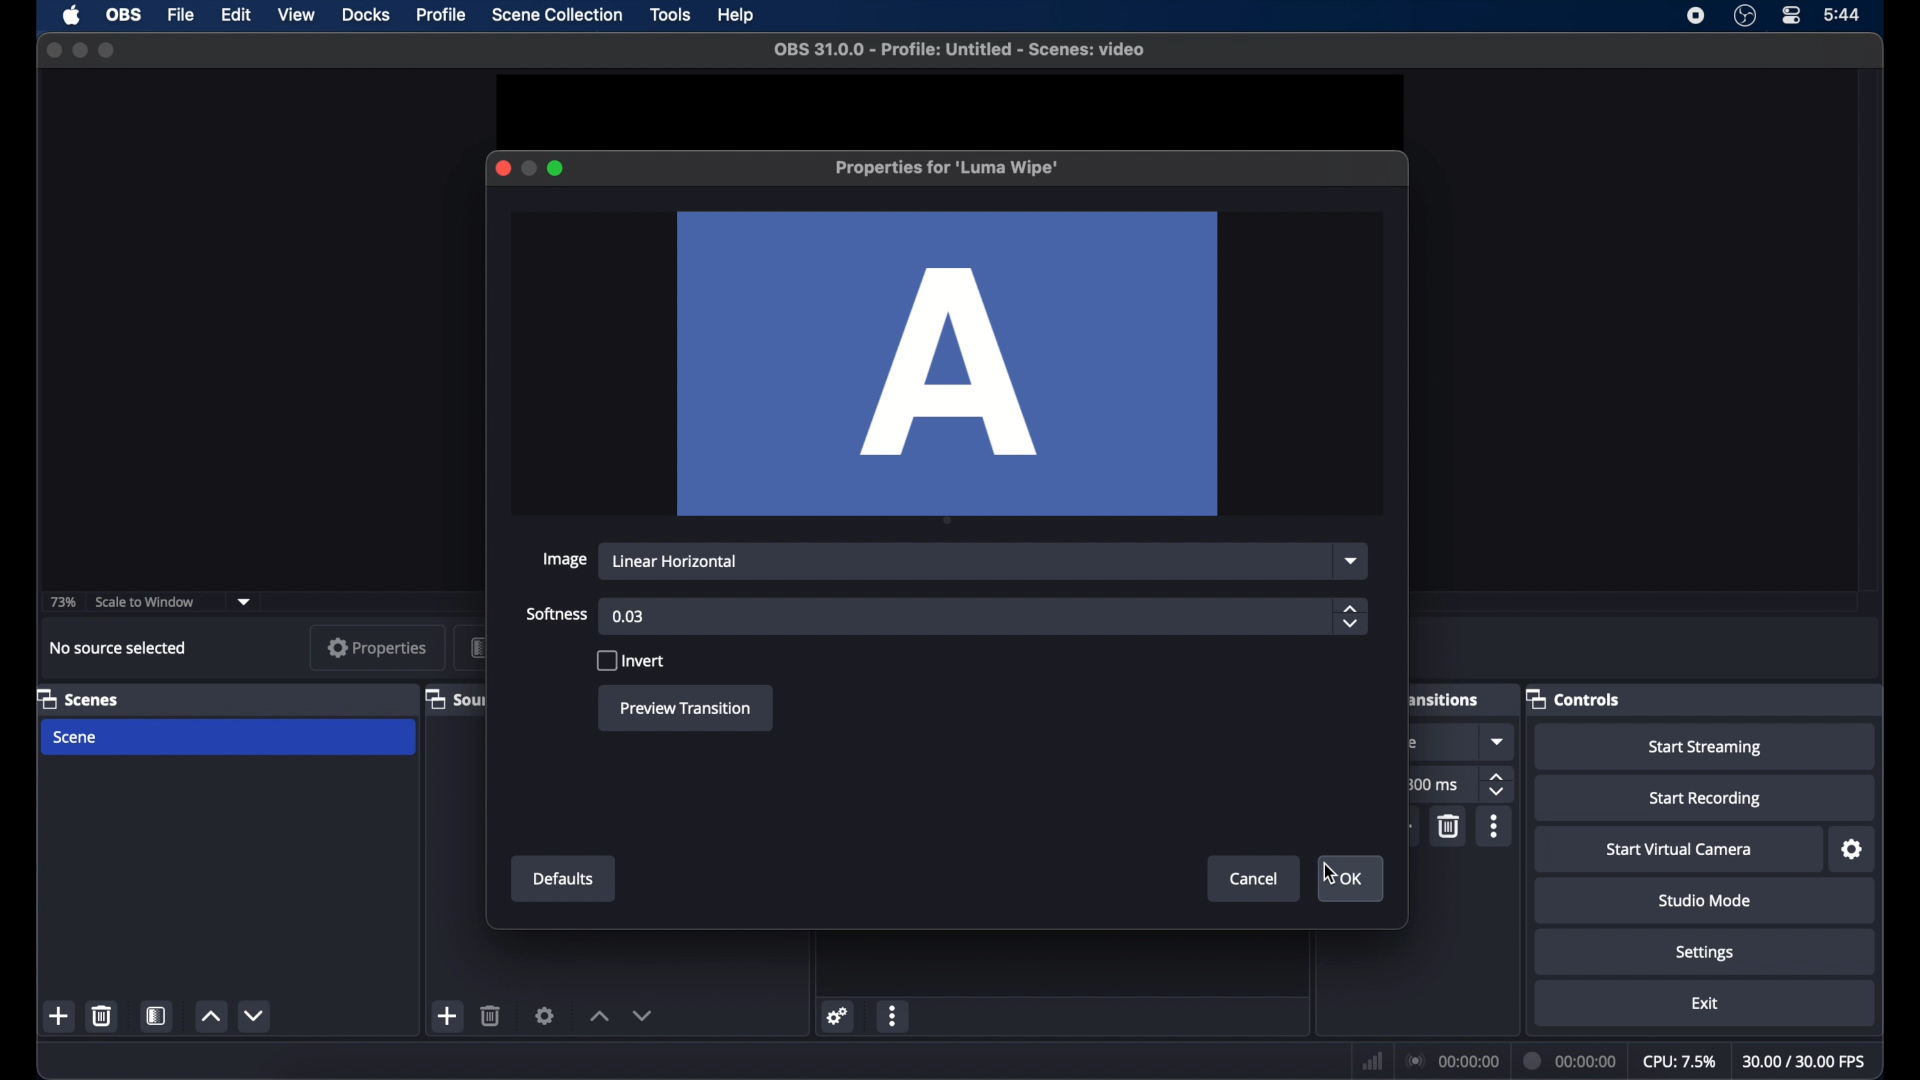 The height and width of the screenshot is (1080, 1920). What do you see at coordinates (563, 560) in the screenshot?
I see `image` at bounding box center [563, 560].